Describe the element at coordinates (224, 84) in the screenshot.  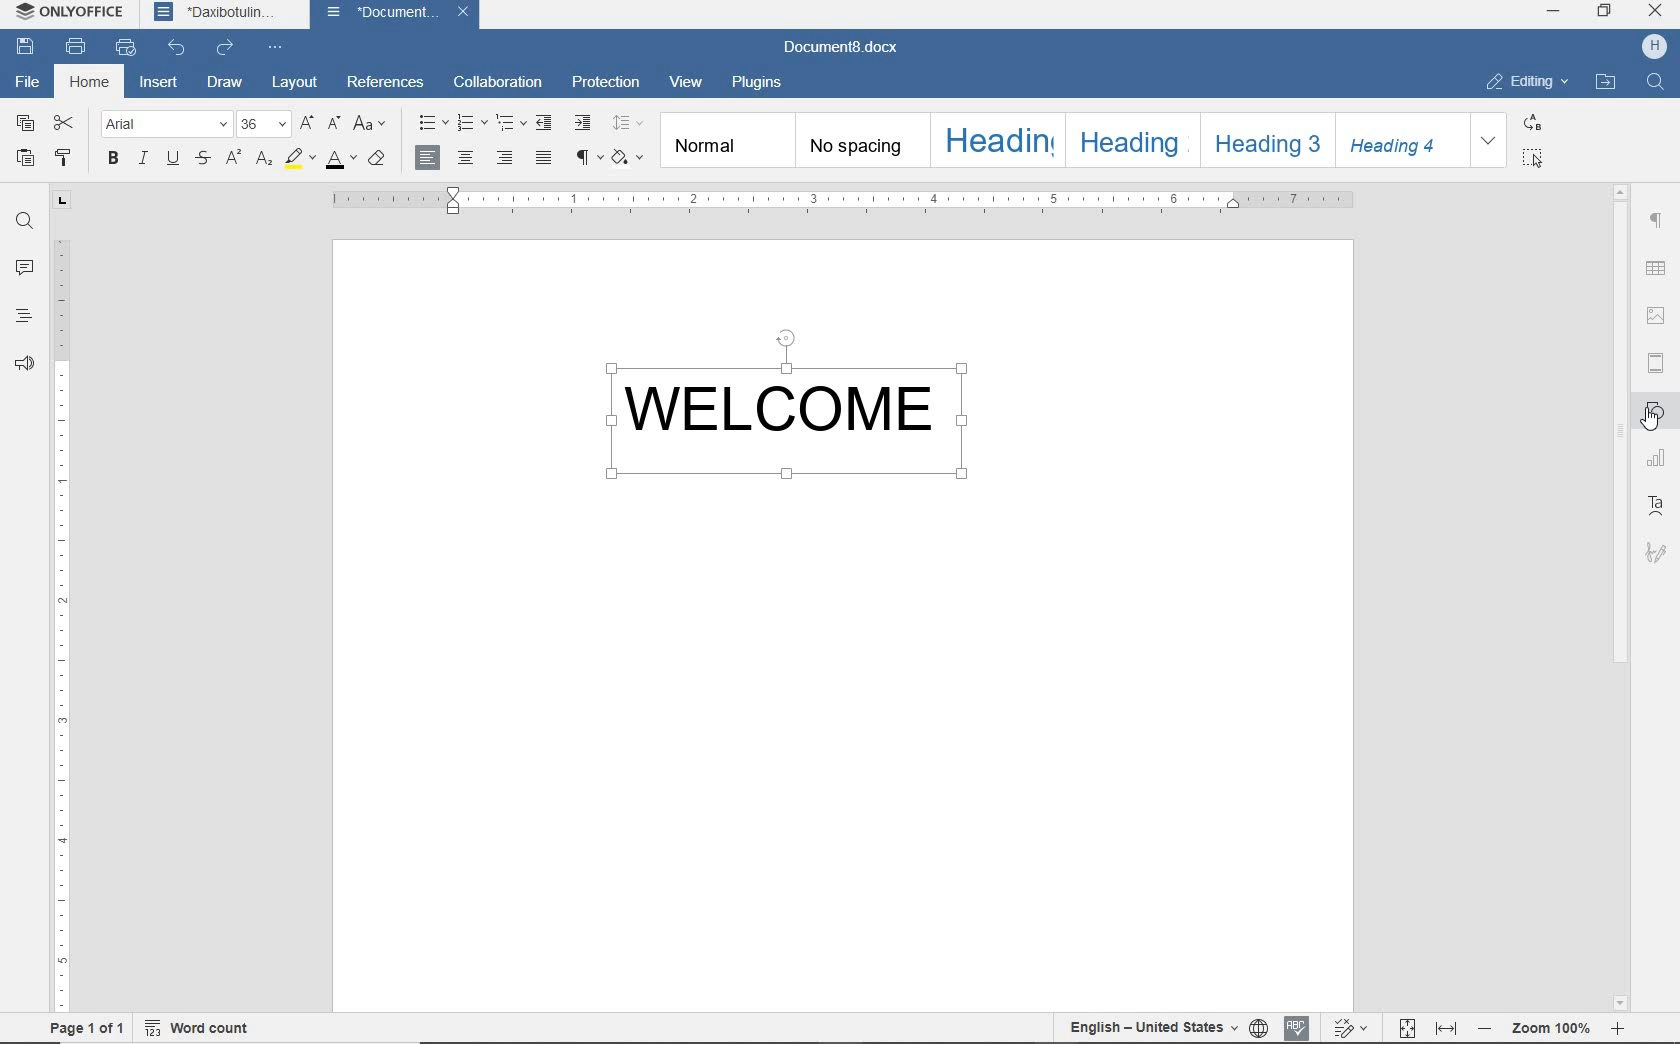
I see `DRAW` at that location.